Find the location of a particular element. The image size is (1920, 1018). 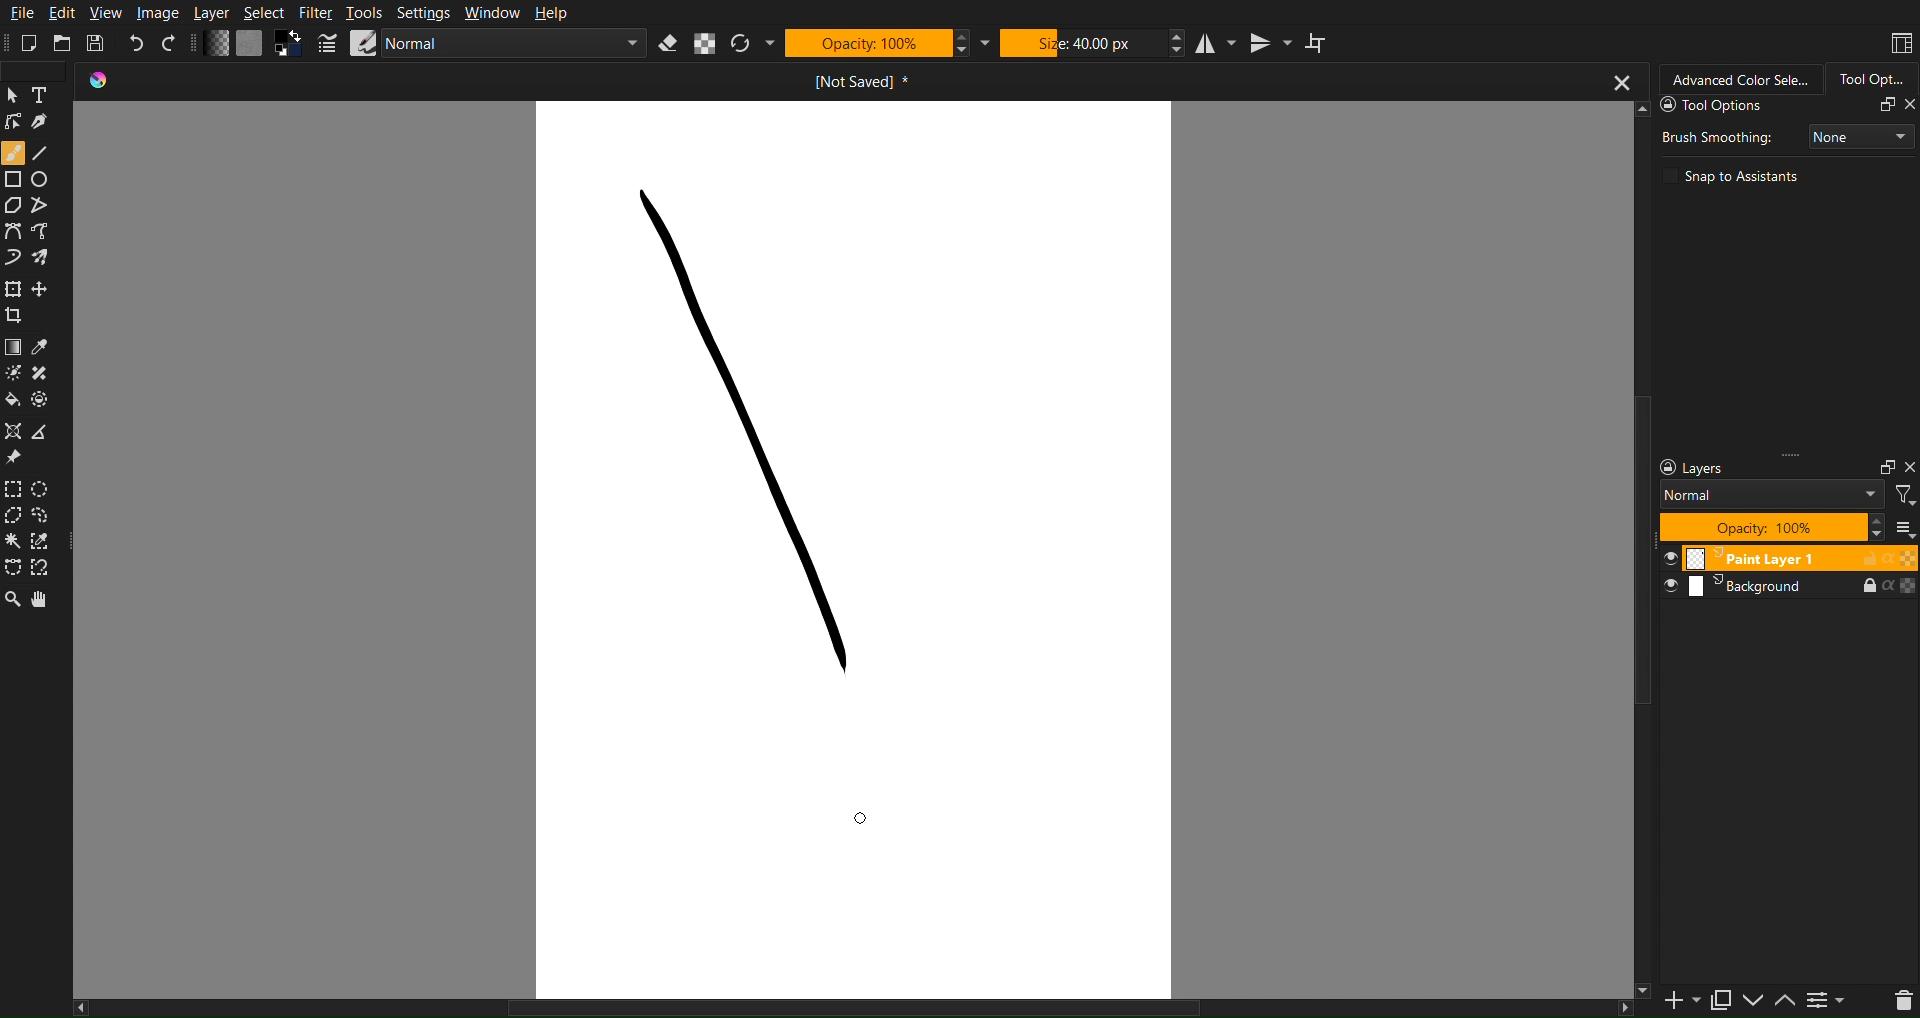

Window is located at coordinates (491, 12).